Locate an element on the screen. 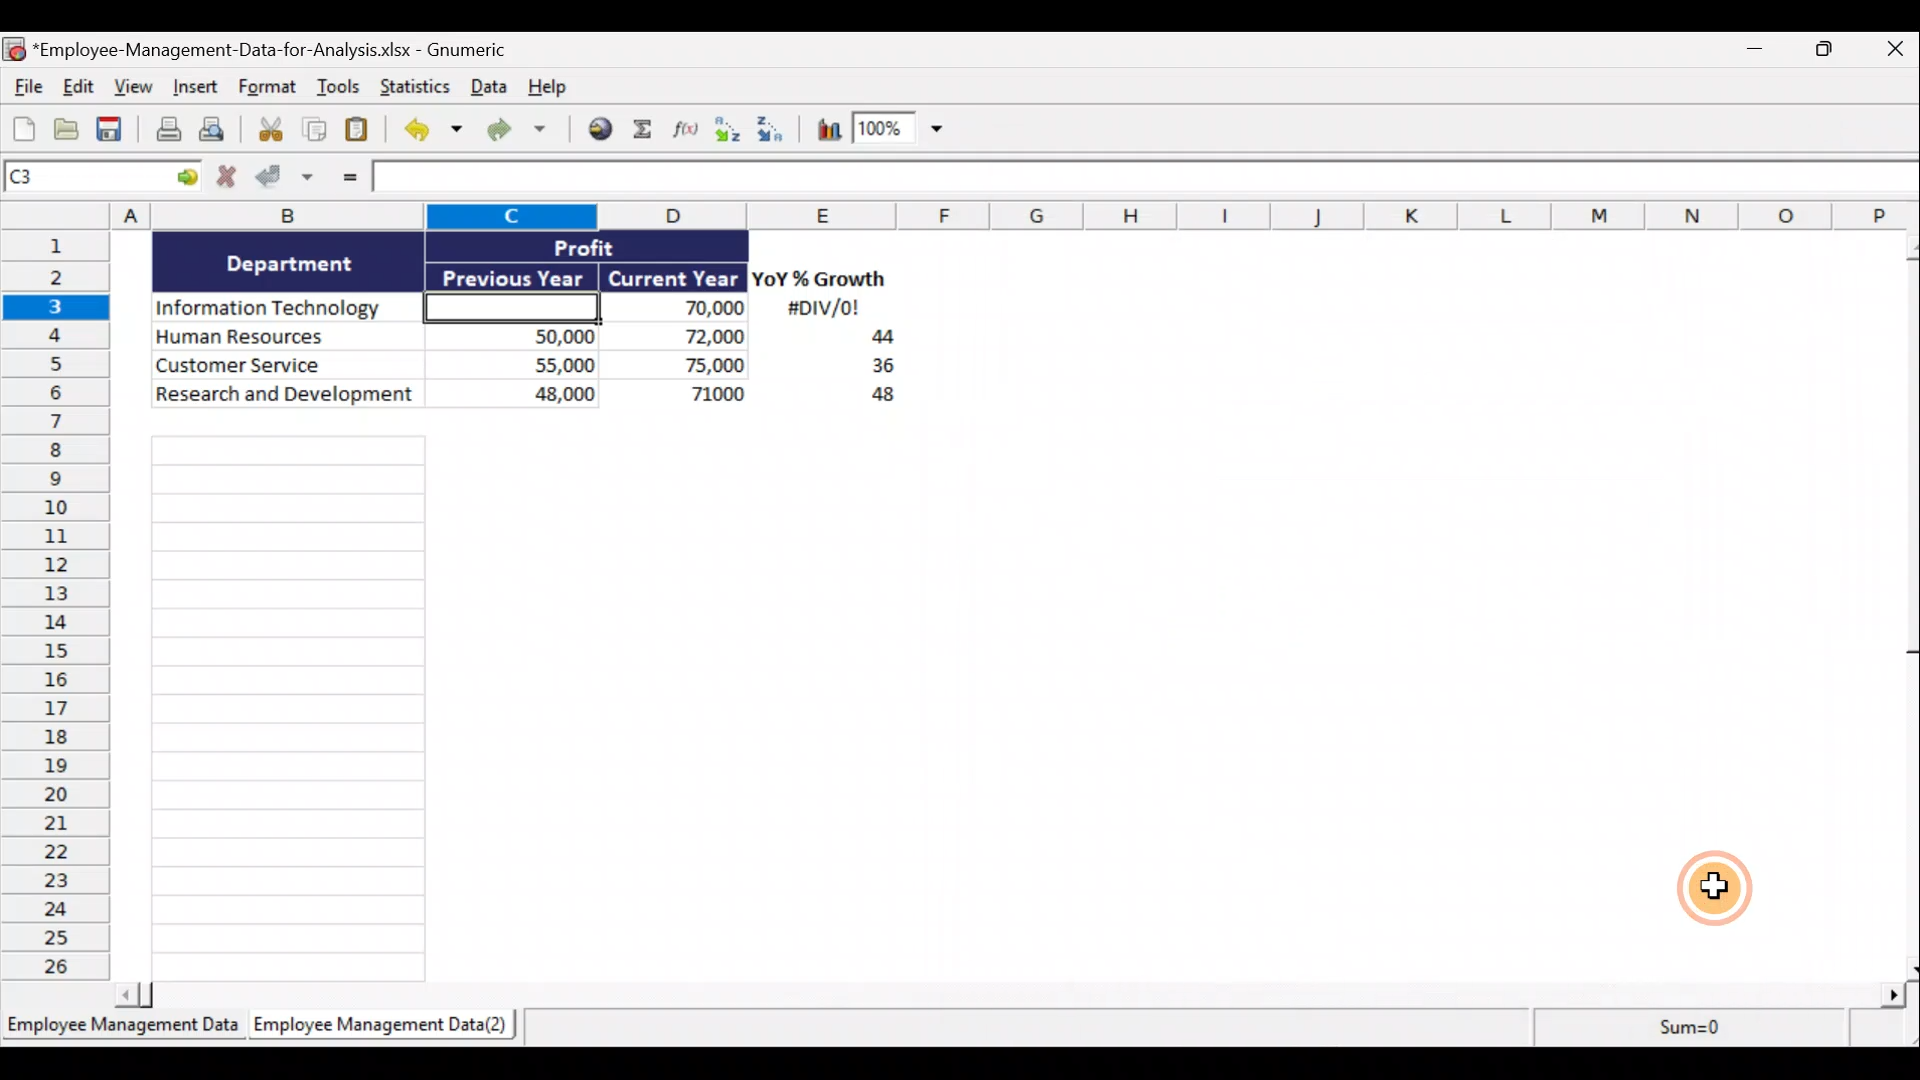  File is located at coordinates (24, 89).